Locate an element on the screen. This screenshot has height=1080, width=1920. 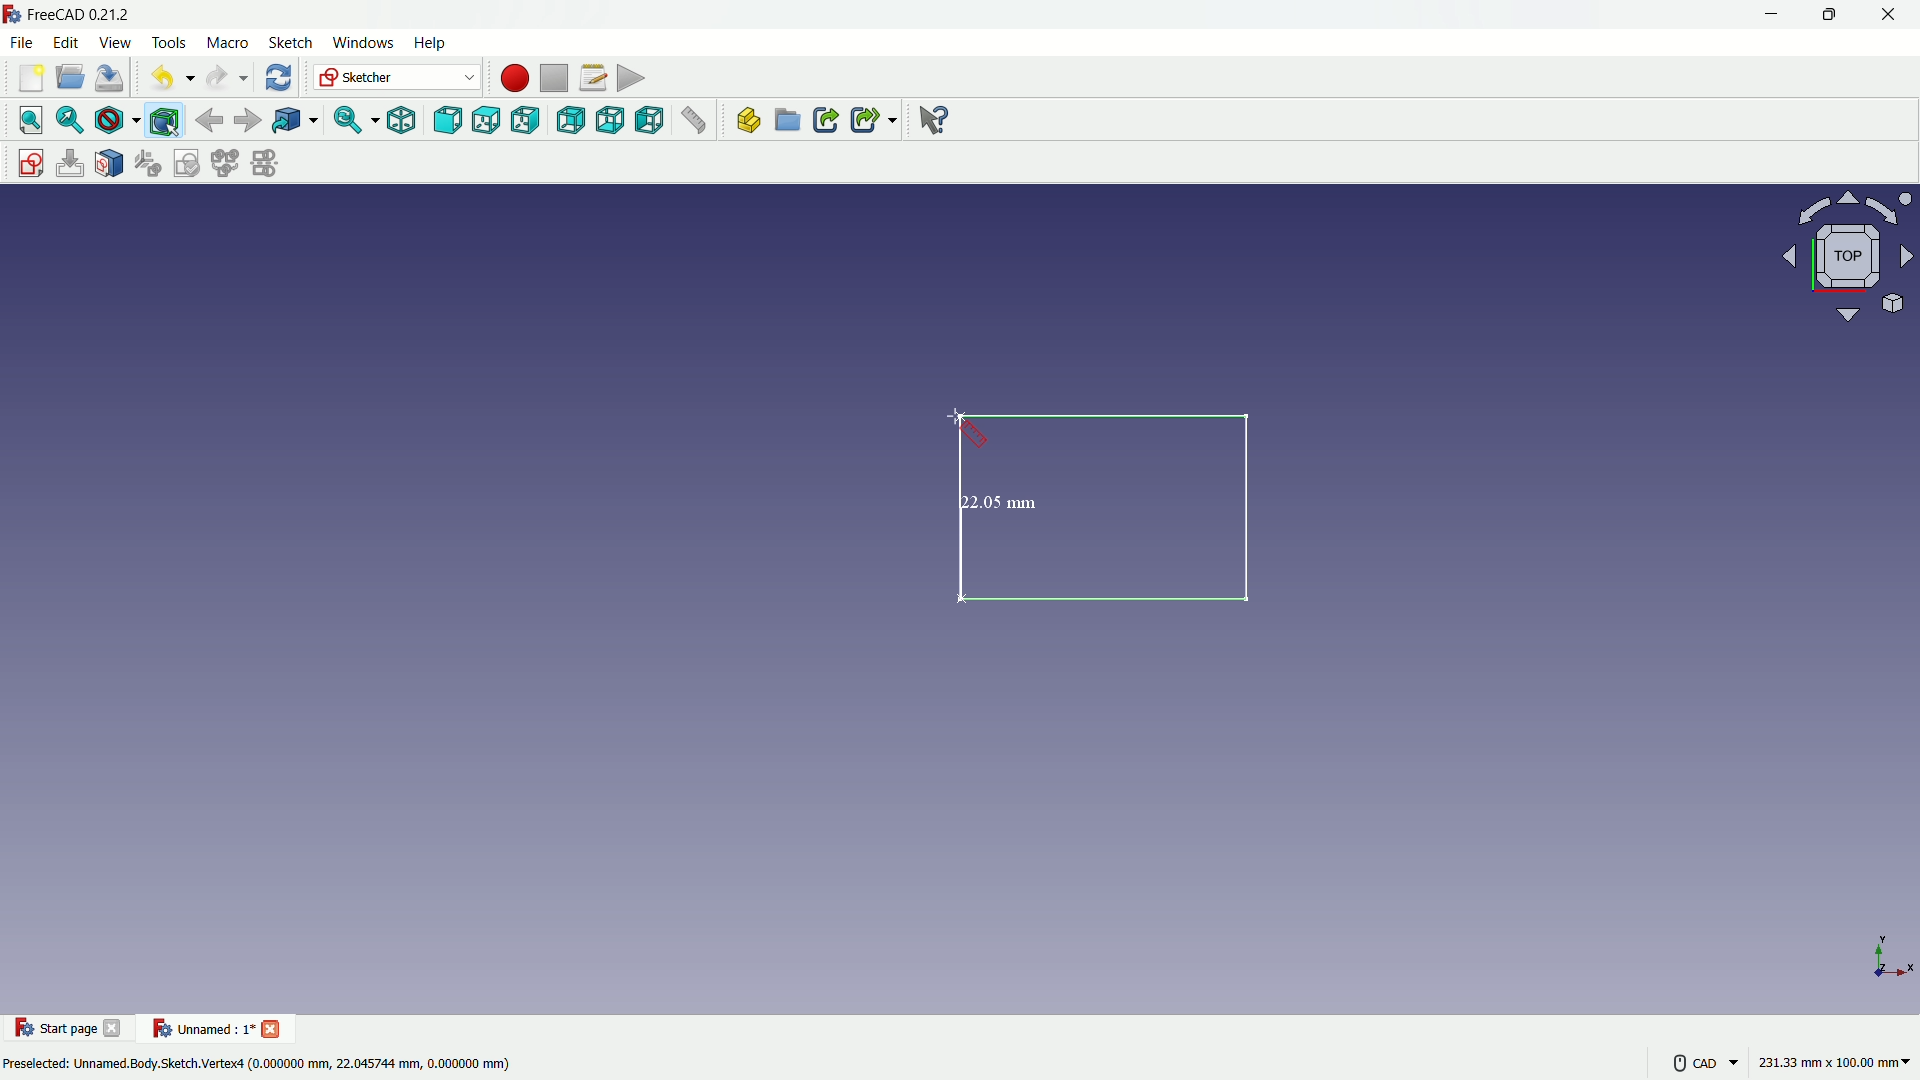
22.05 mm is located at coordinates (1001, 499).